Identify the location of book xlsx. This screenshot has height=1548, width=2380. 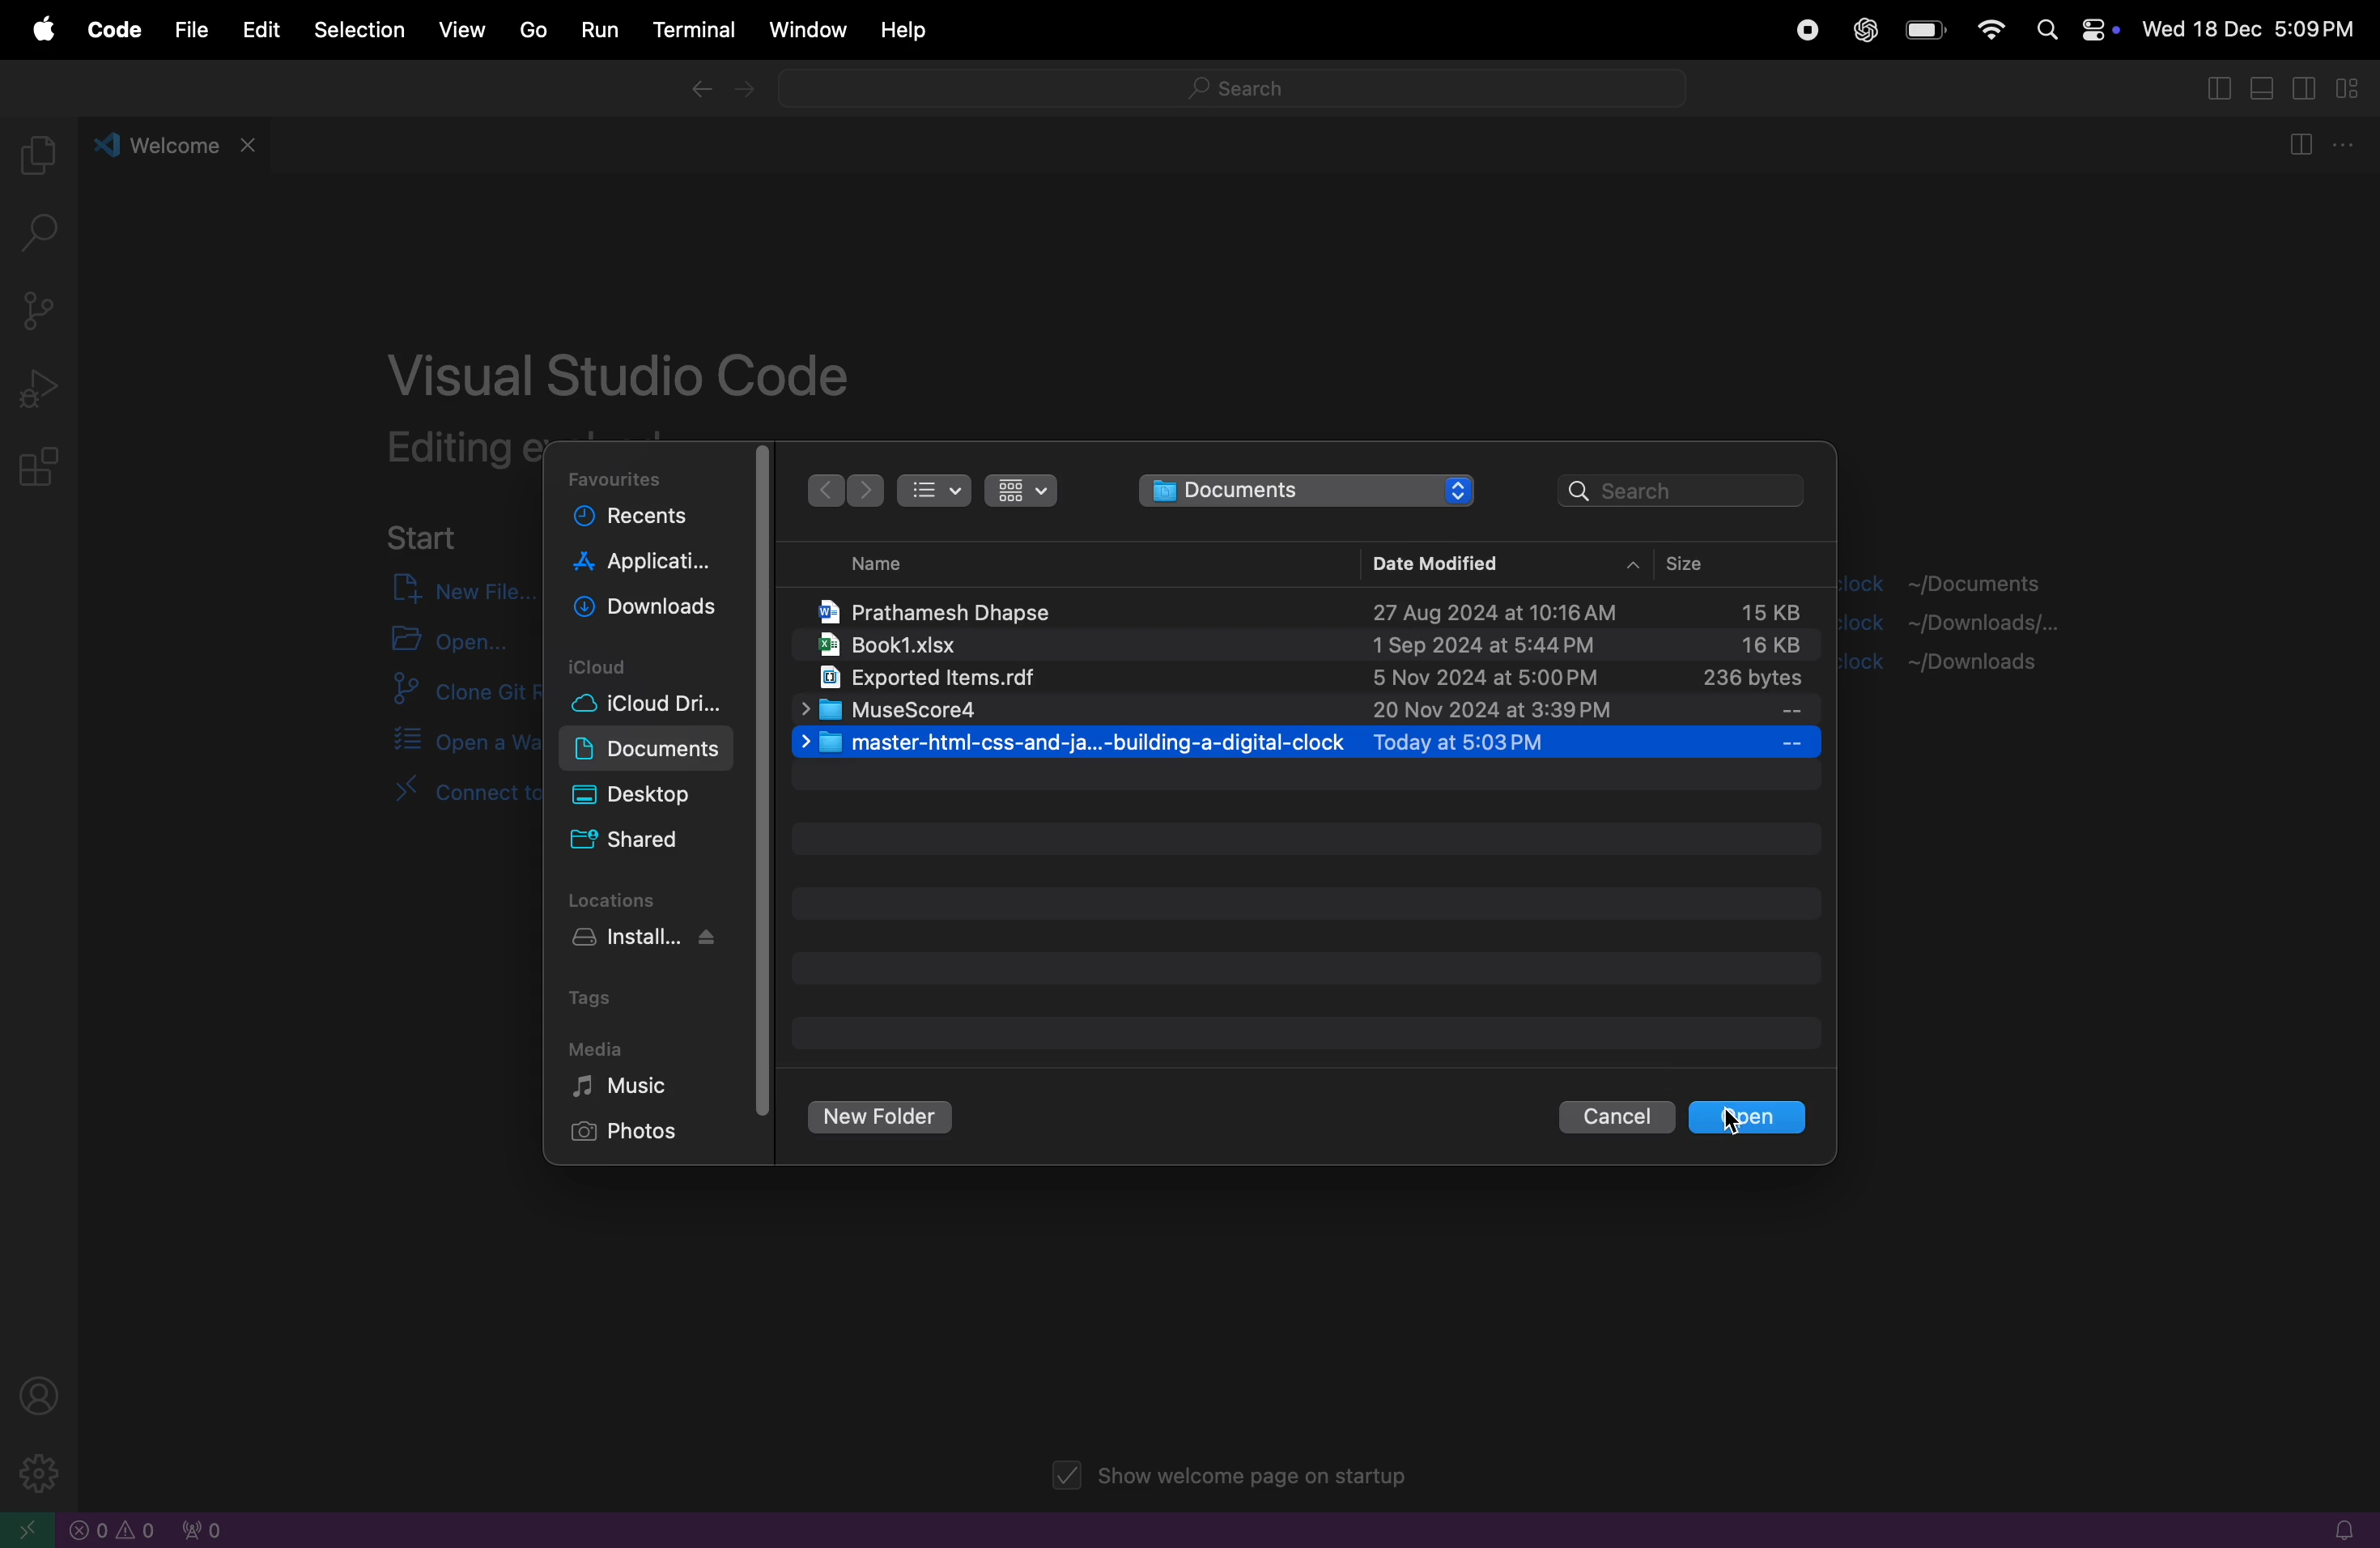
(1301, 647).